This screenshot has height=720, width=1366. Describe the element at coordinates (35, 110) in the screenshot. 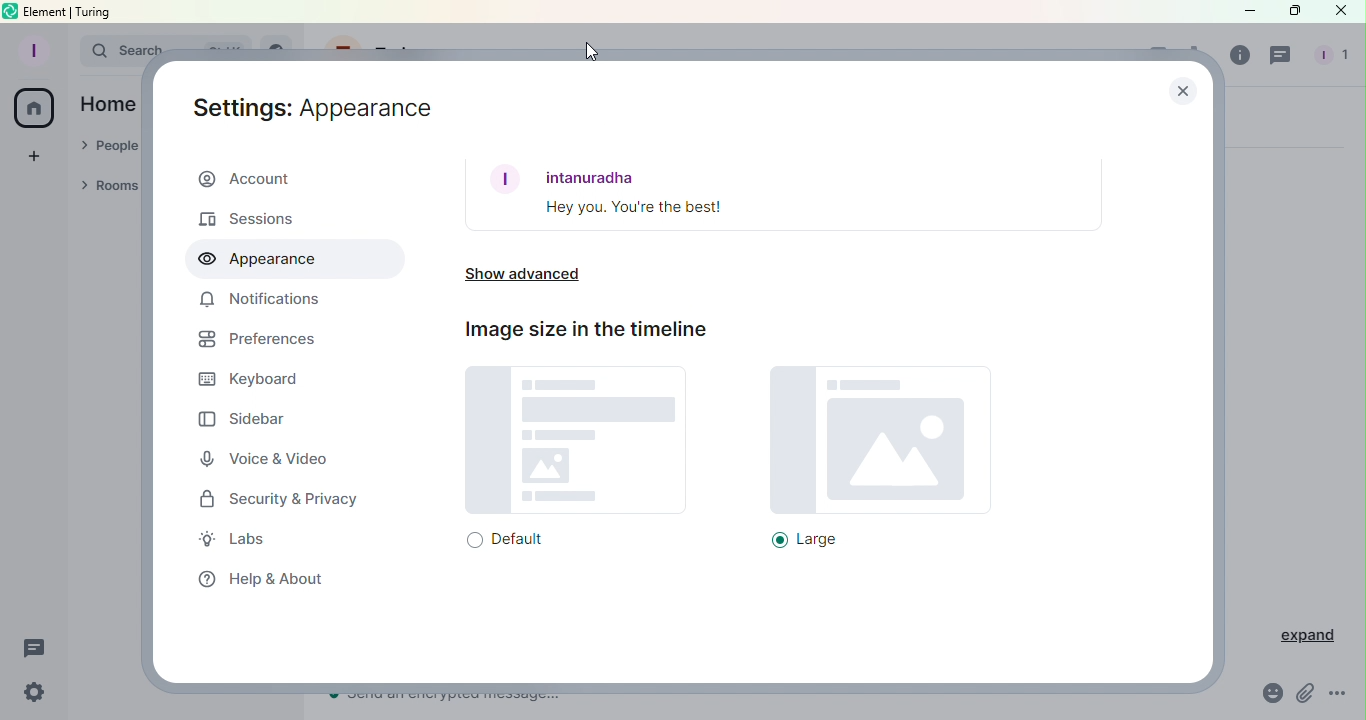

I see `Home` at that location.